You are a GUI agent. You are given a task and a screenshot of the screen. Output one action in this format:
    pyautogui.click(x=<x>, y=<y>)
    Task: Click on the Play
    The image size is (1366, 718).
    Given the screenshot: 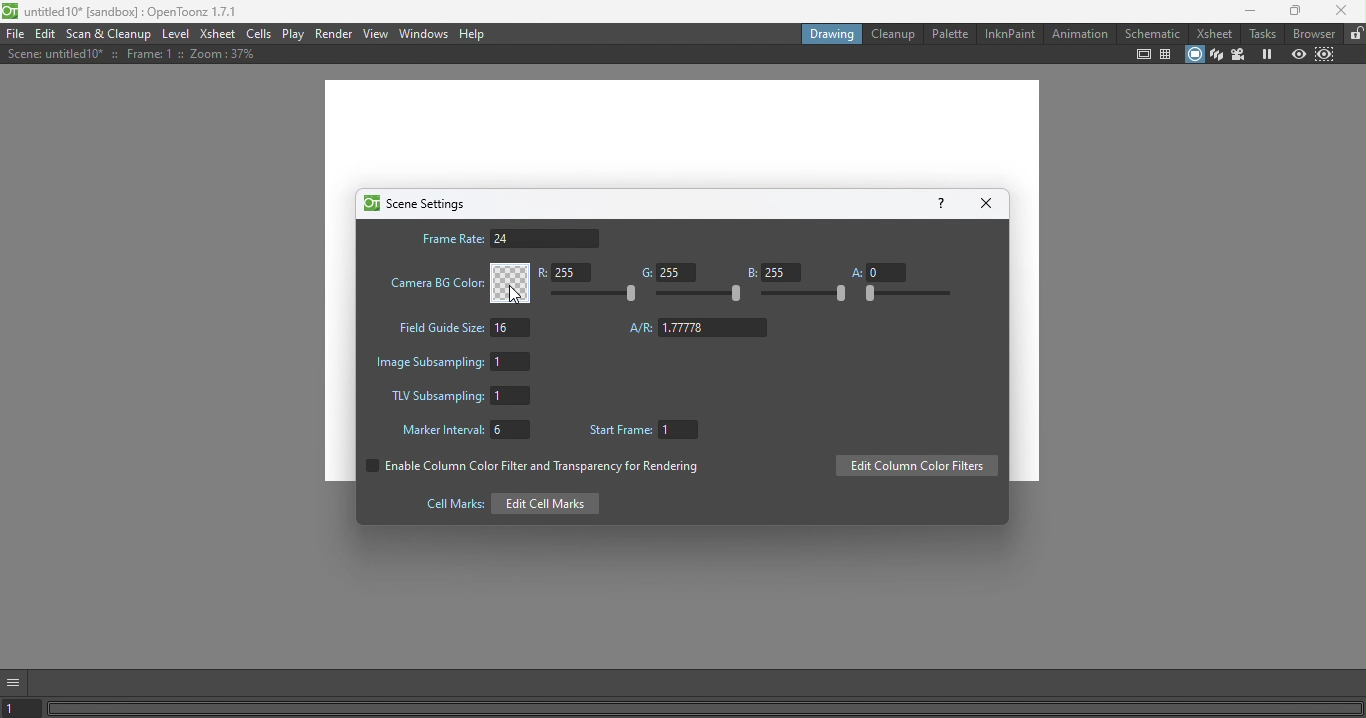 What is the action you would take?
    pyautogui.click(x=294, y=34)
    